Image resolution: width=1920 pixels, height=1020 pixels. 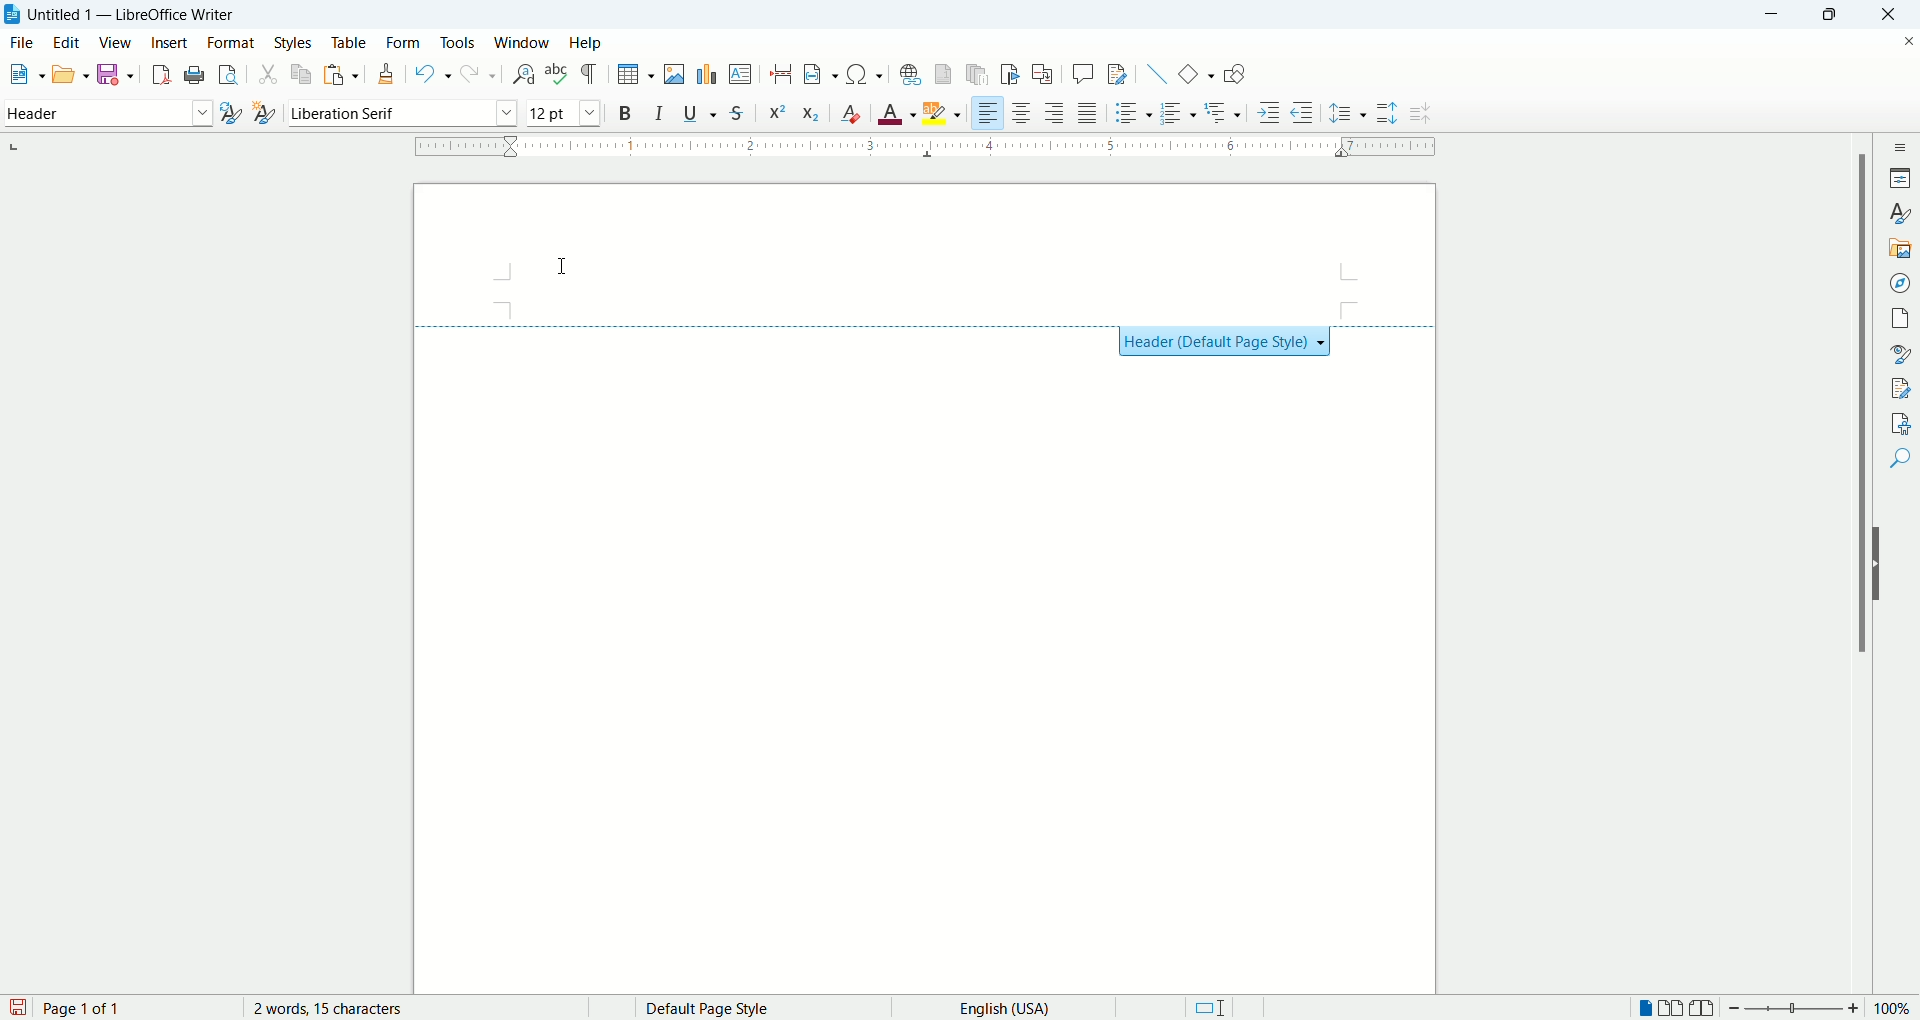 I want to click on insert footnote, so click(x=912, y=75).